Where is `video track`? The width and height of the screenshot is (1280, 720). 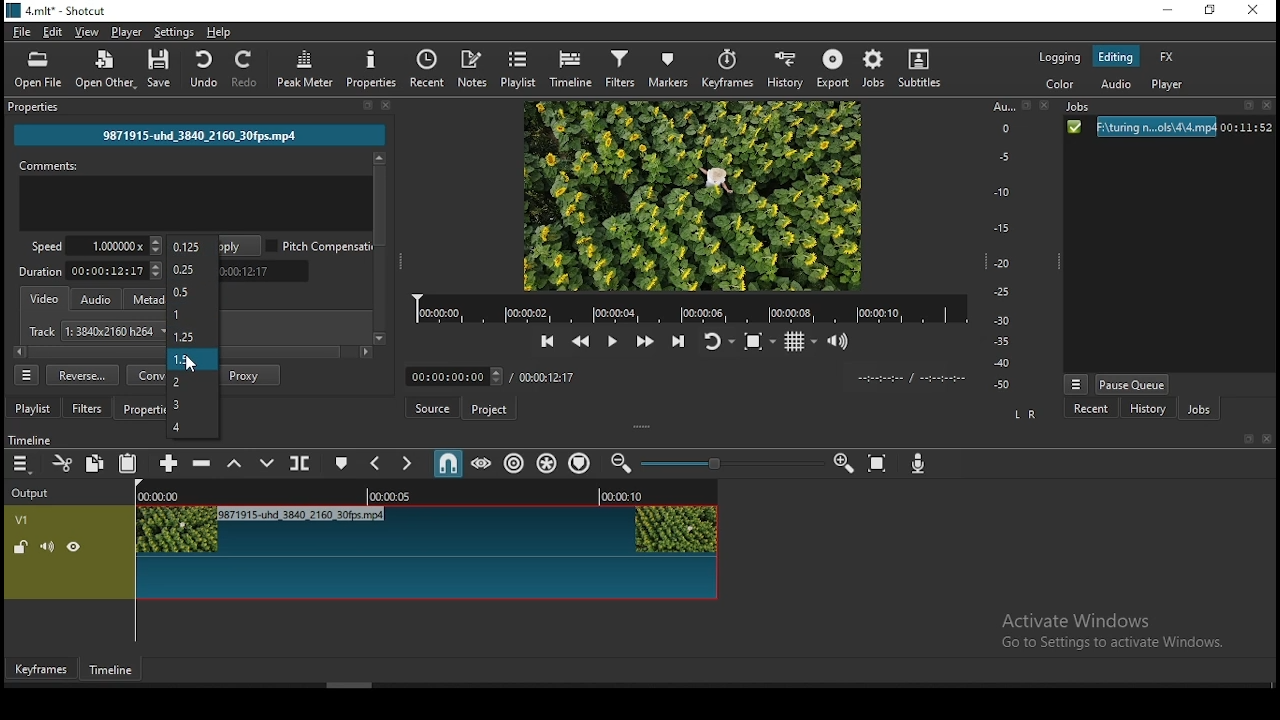
video track is located at coordinates (362, 551).